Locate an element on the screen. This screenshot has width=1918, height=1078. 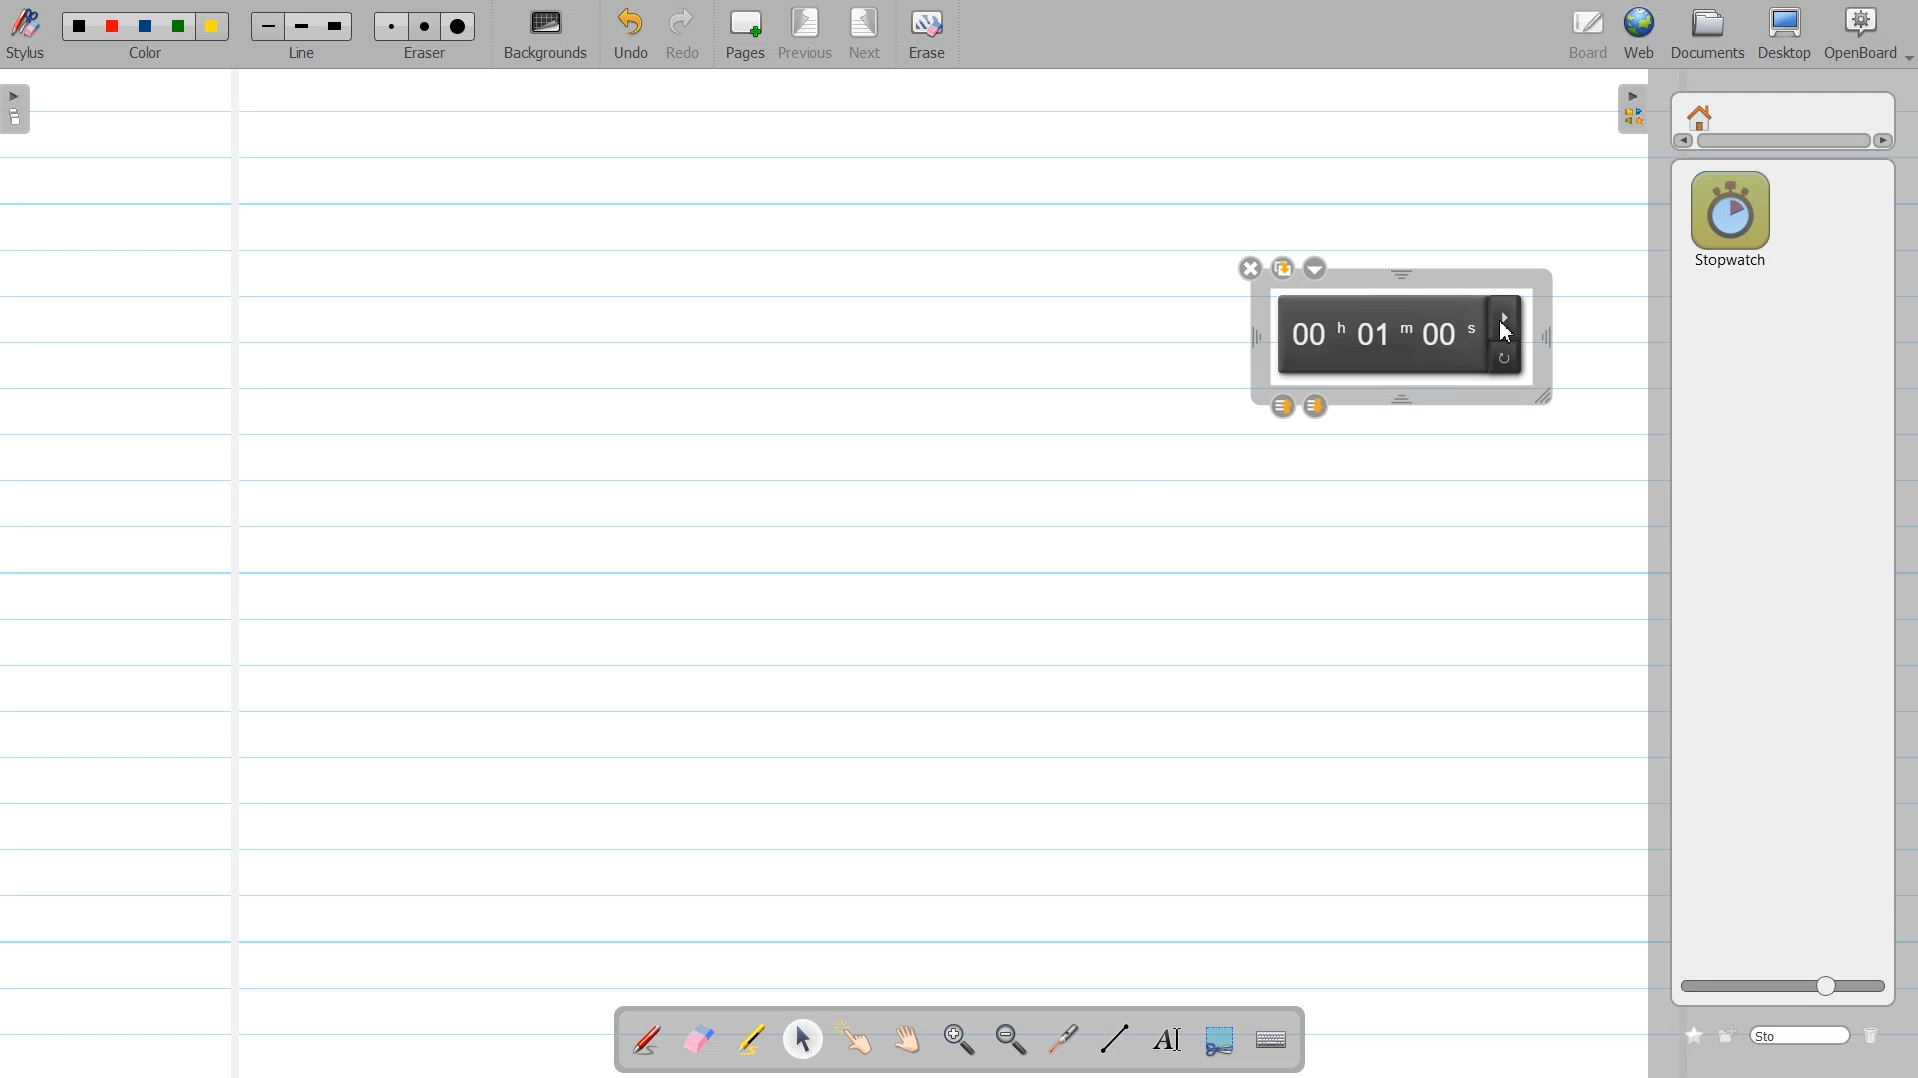
Drop down box is located at coordinates (1316, 268).